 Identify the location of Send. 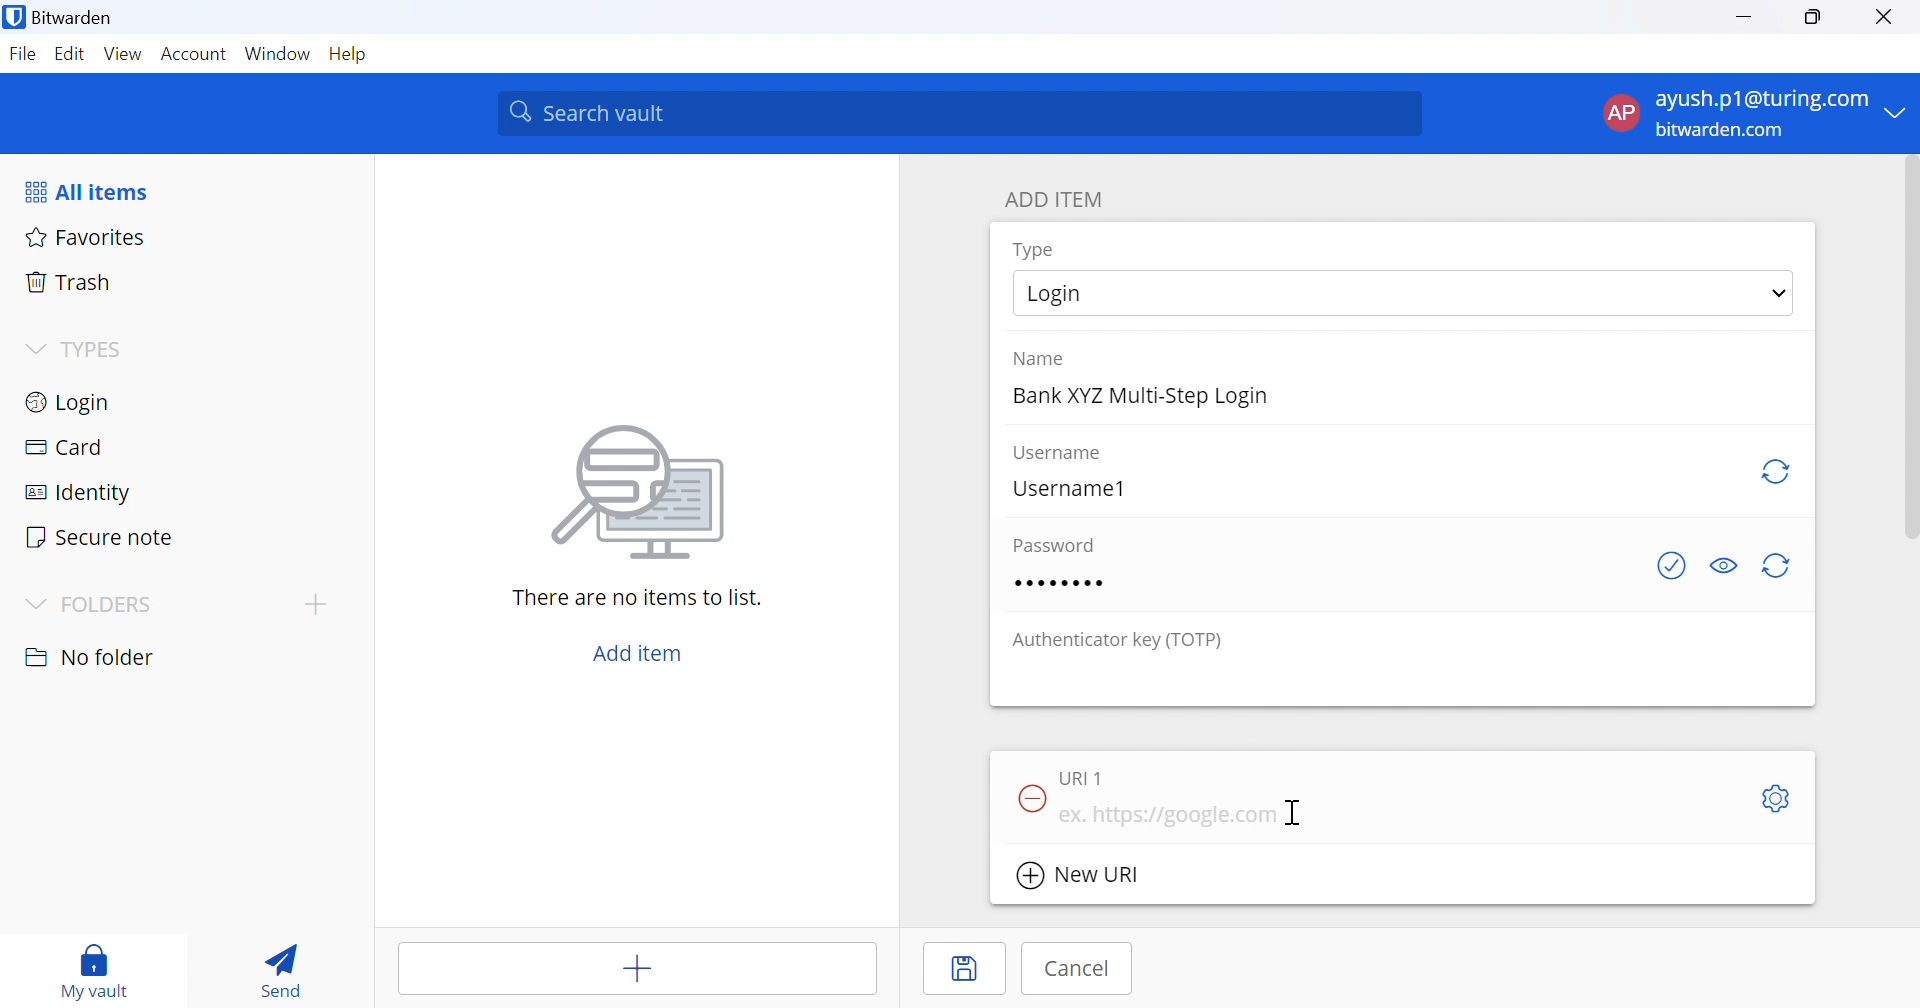
(285, 965).